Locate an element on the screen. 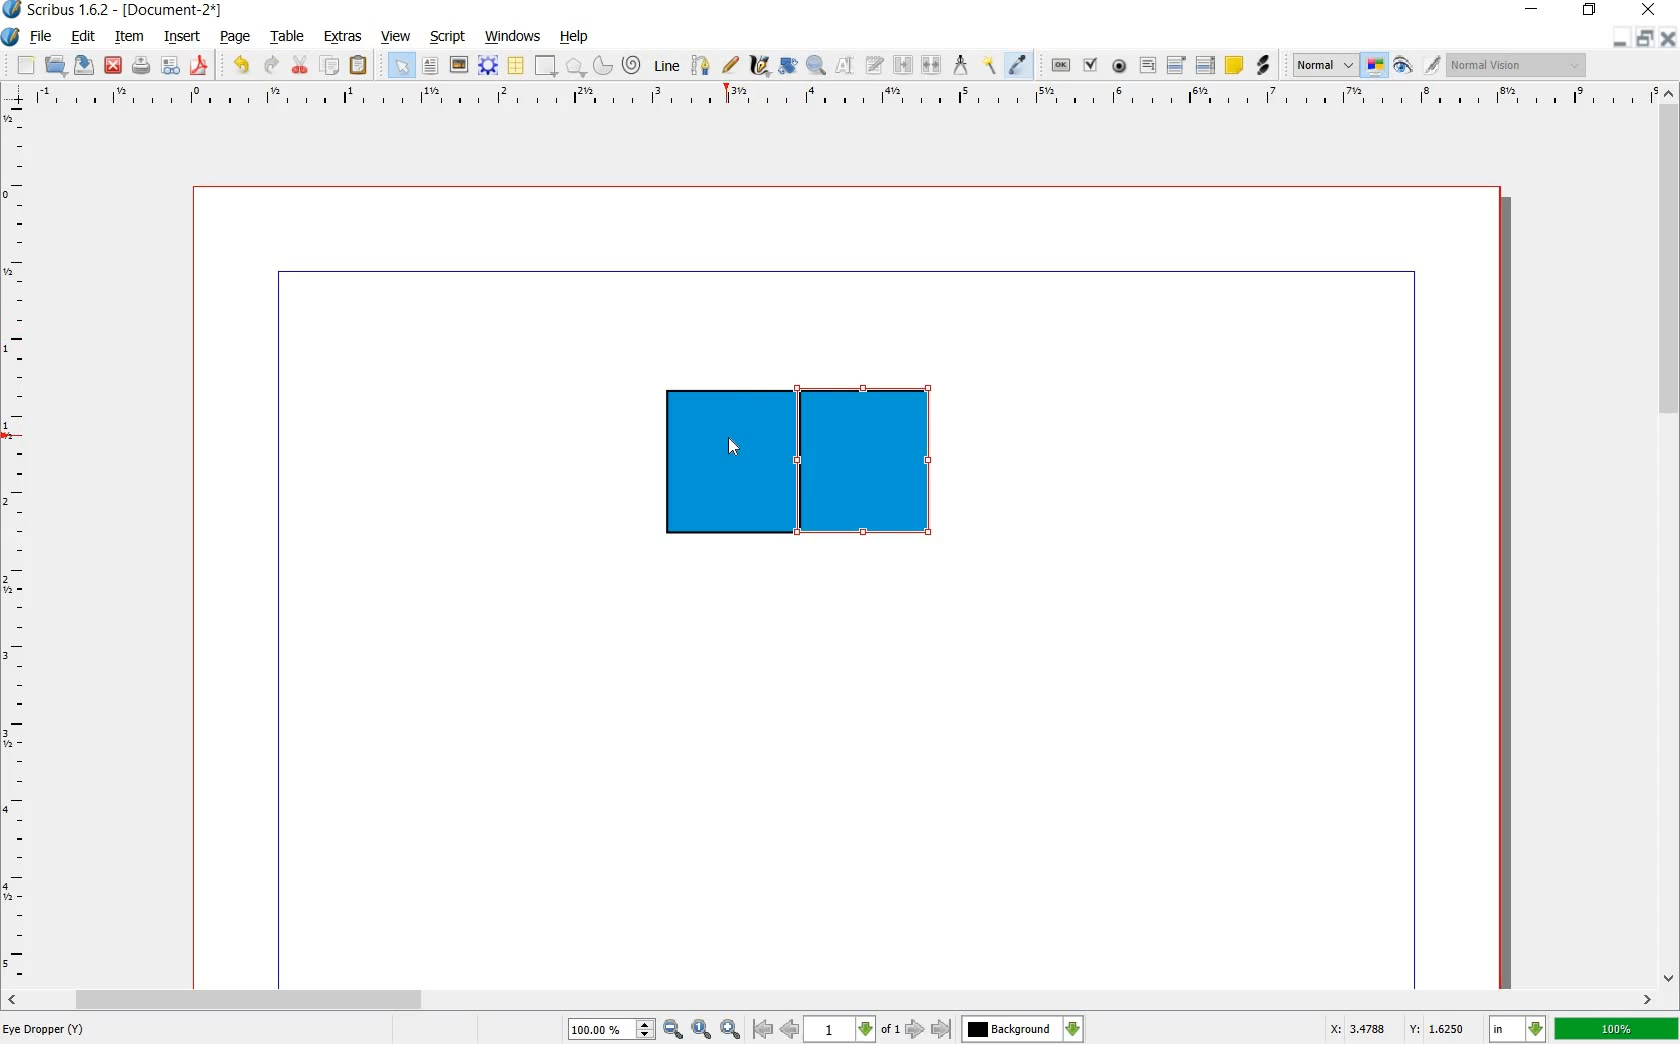 The width and height of the screenshot is (1680, 1044). close is located at coordinates (1650, 8).